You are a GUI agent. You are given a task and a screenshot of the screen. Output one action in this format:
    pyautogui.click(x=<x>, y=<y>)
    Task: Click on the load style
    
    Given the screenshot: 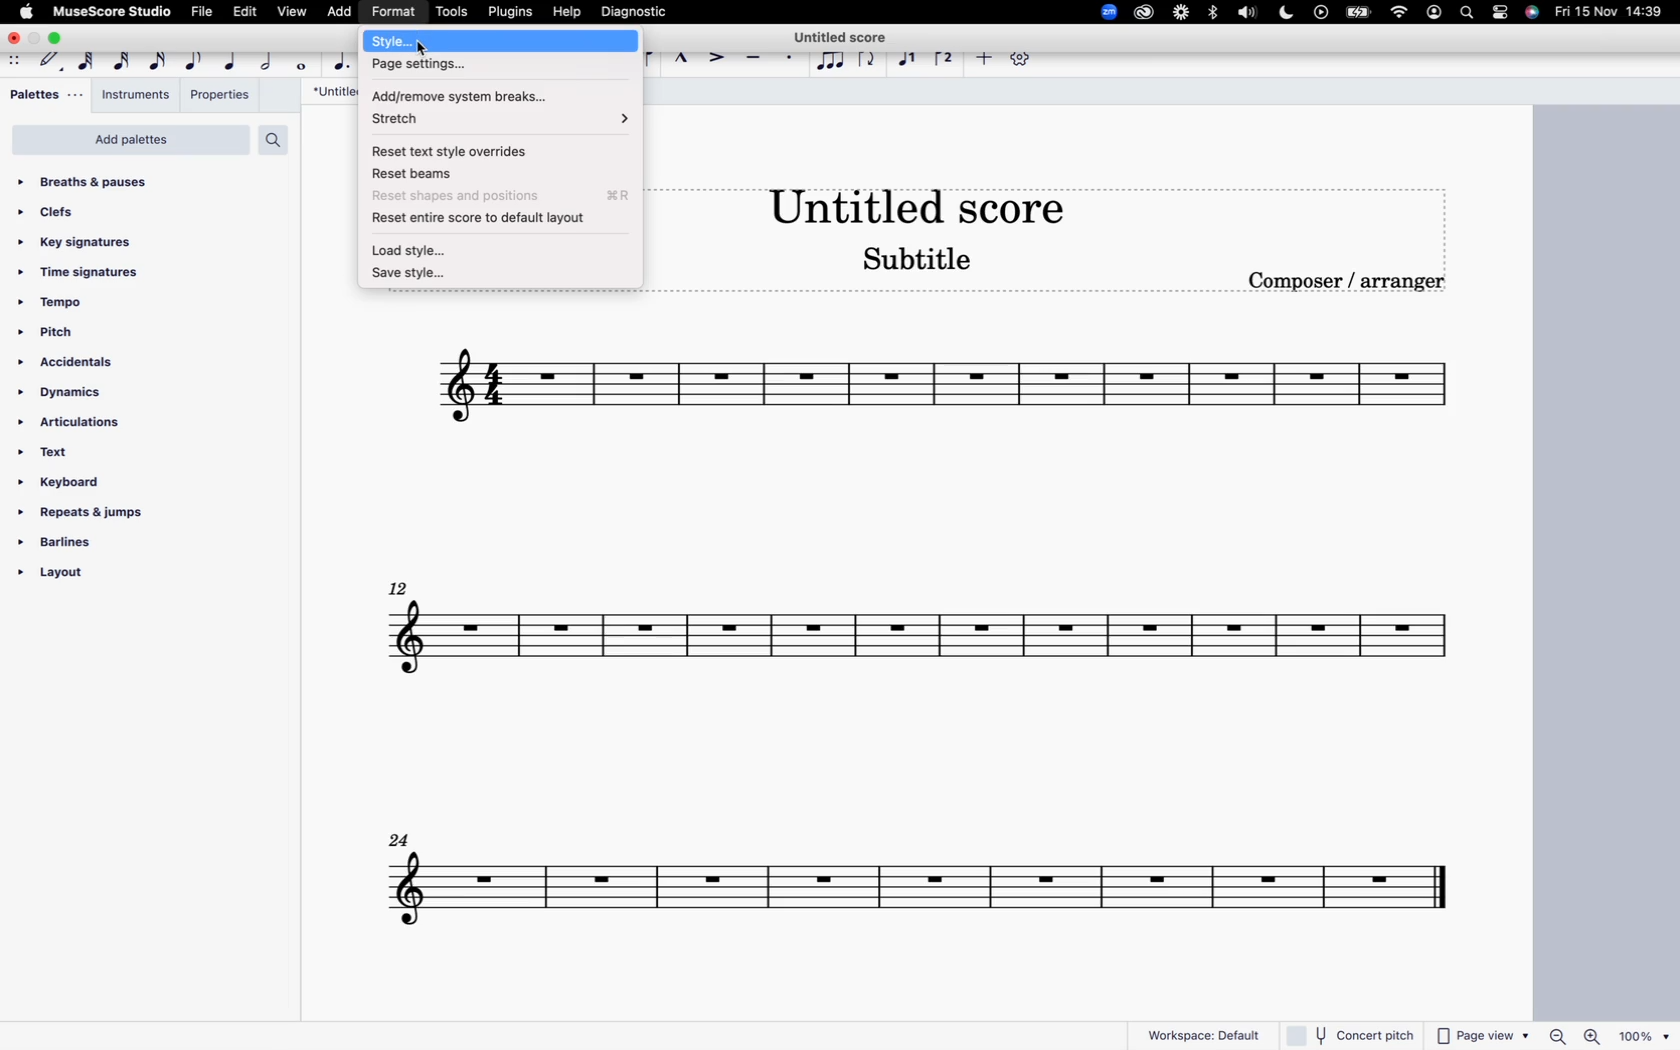 What is the action you would take?
    pyautogui.click(x=499, y=248)
    